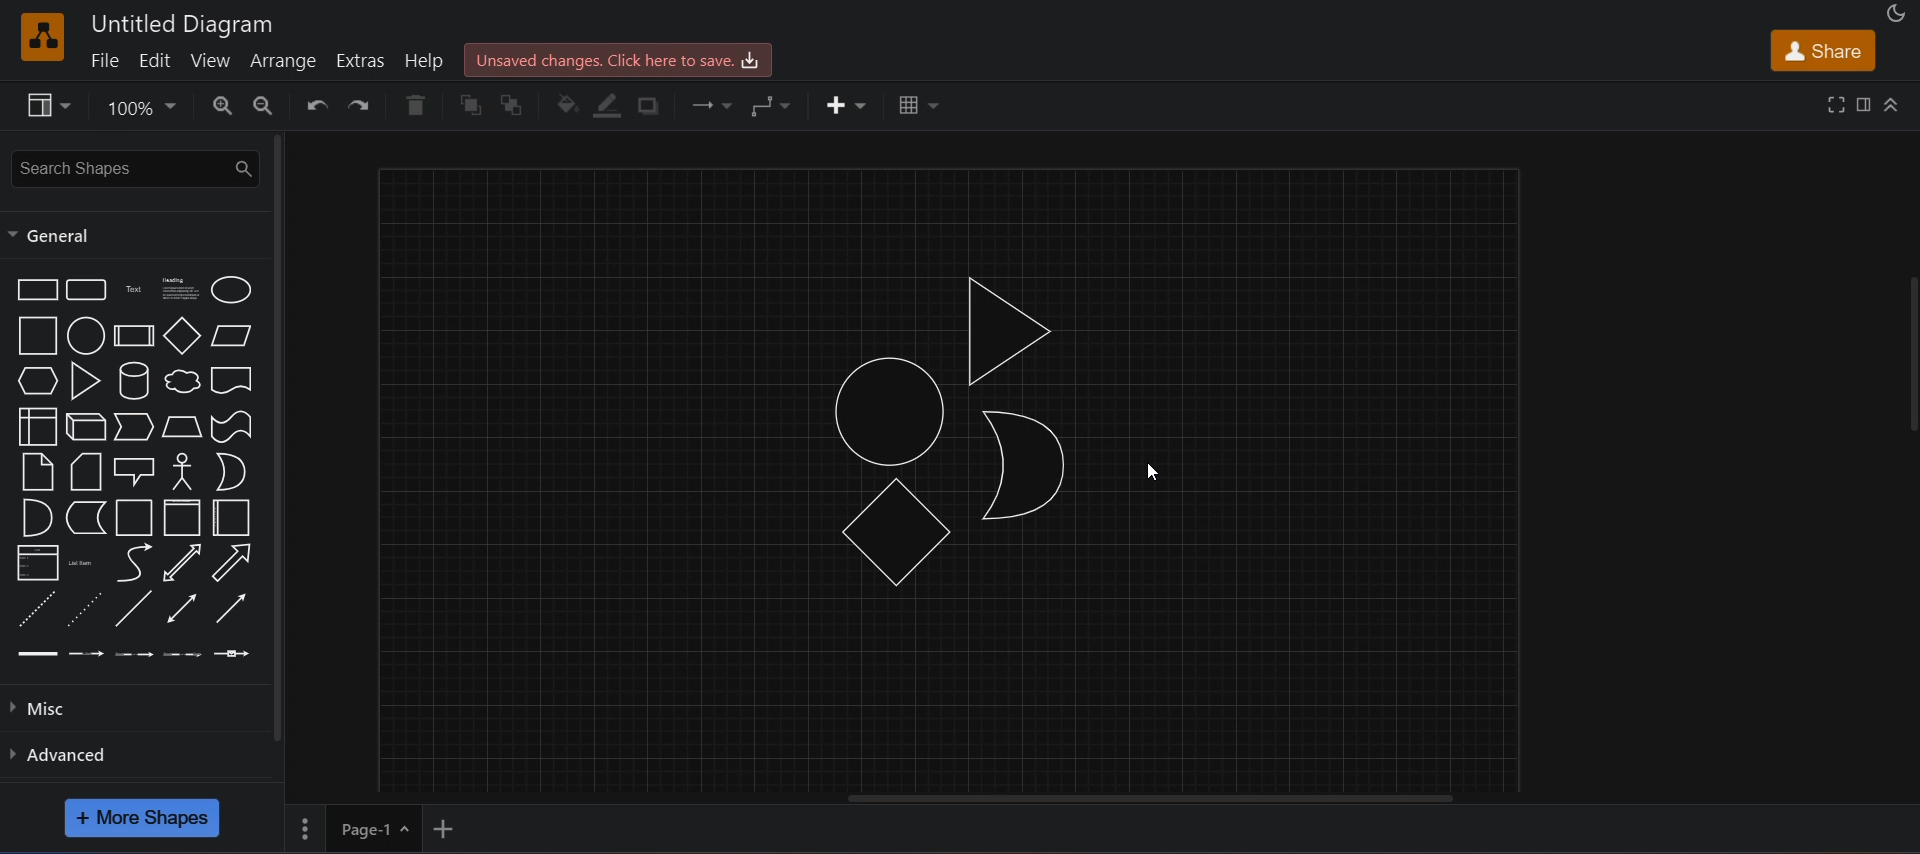 This screenshot has width=1920, height=854. What do you see at coordinates (232, 336) in the screenshot?
I see `parallelogram` at bounding box center [232, 336].